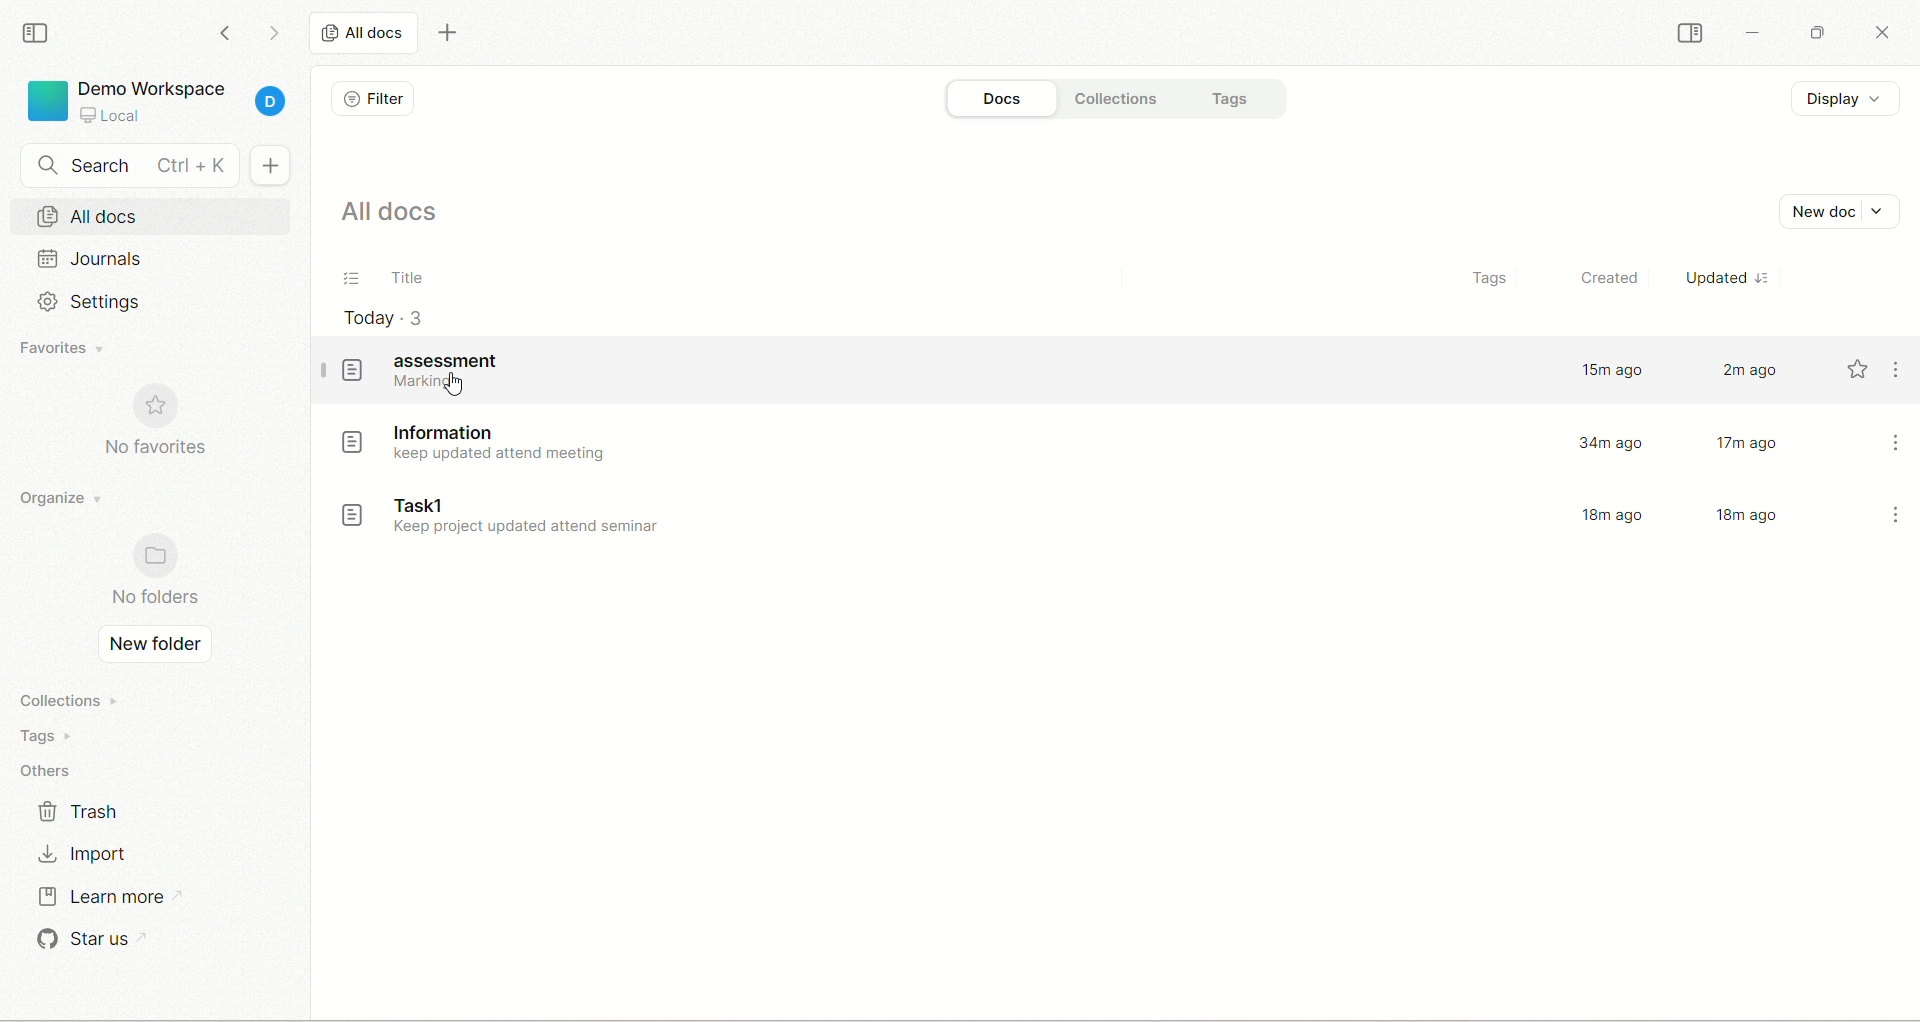  What do you see at coordinates (104, 302) in the screenshot?
I see `settings` at bounding box center [104, 302].